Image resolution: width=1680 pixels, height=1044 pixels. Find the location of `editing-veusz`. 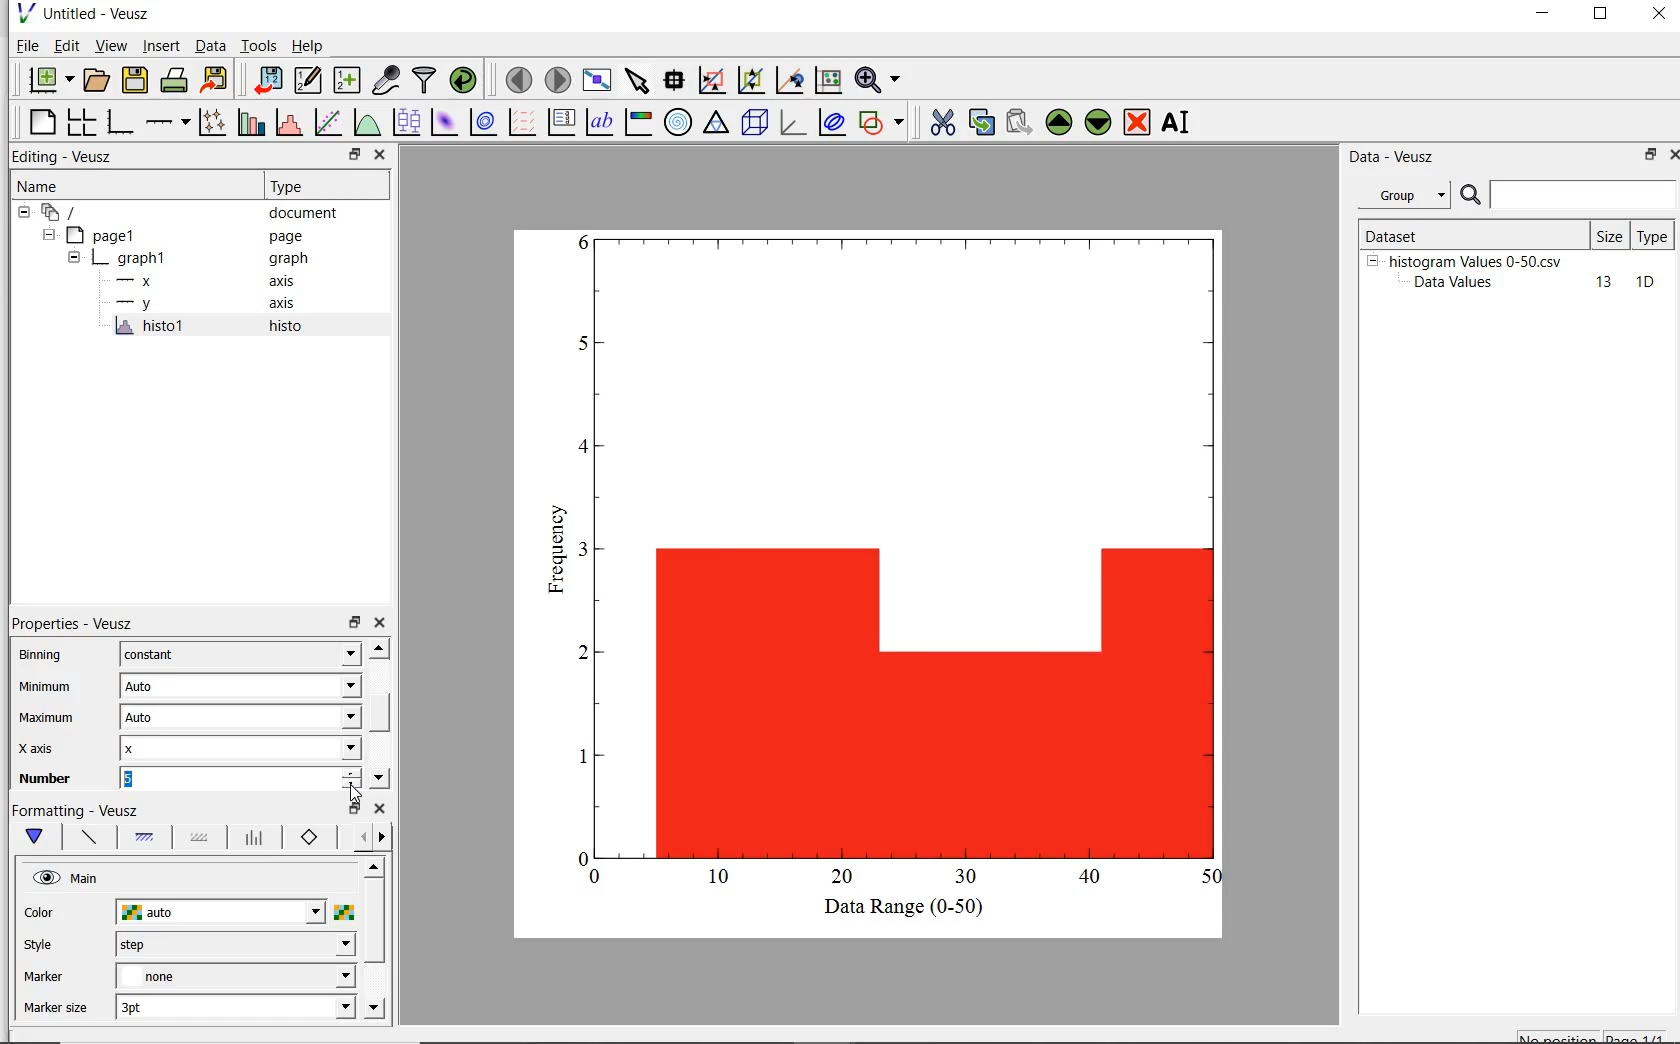

editing-veusz is located at coordinates (63, 157).